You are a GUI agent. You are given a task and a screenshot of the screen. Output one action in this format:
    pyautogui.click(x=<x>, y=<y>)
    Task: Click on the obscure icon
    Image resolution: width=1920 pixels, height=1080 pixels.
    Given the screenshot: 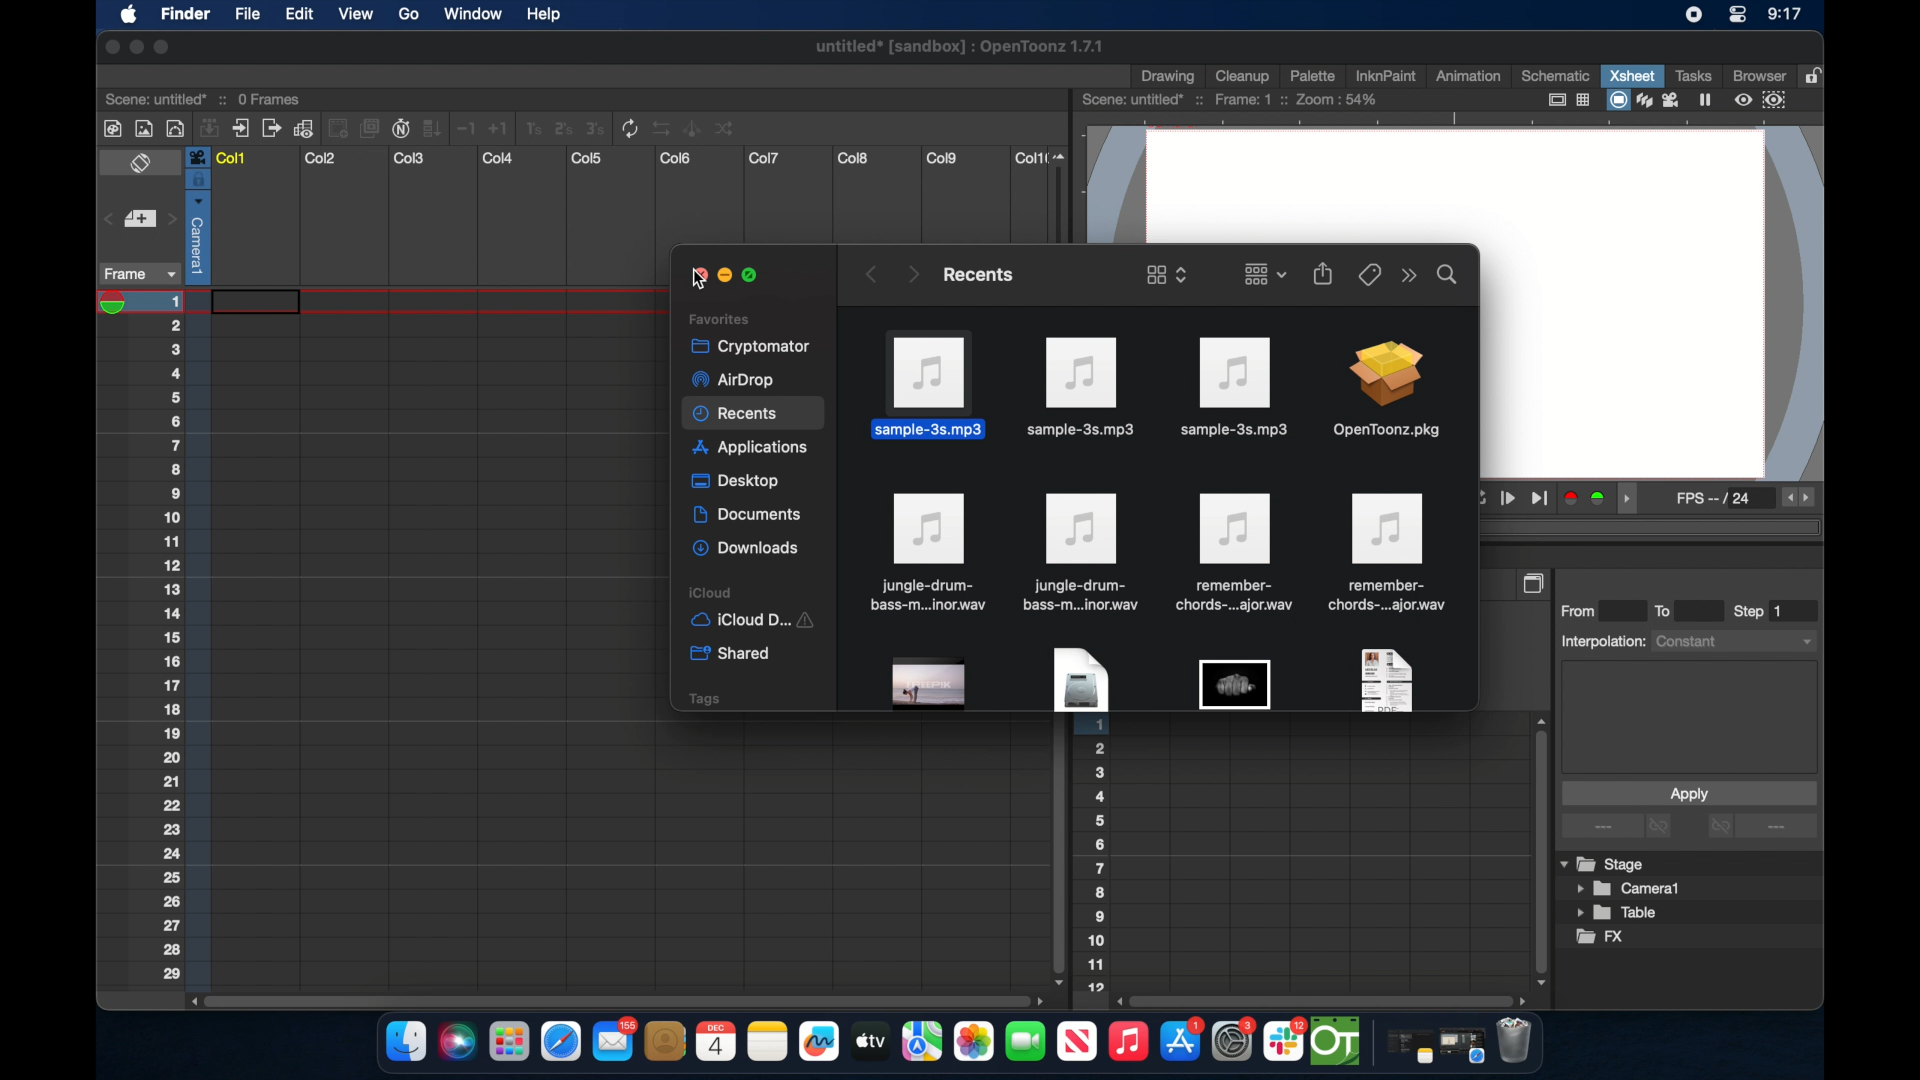 What is the action you would take?
    pyautogui.click(x=930, y=684)
    